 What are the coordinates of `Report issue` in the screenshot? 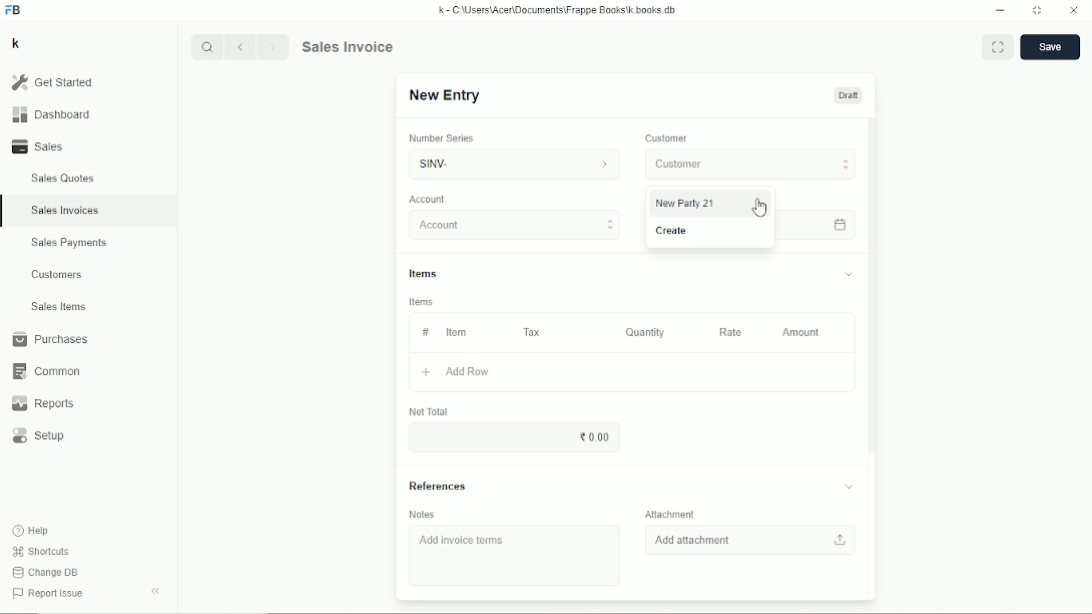 It's located at (46, 595).